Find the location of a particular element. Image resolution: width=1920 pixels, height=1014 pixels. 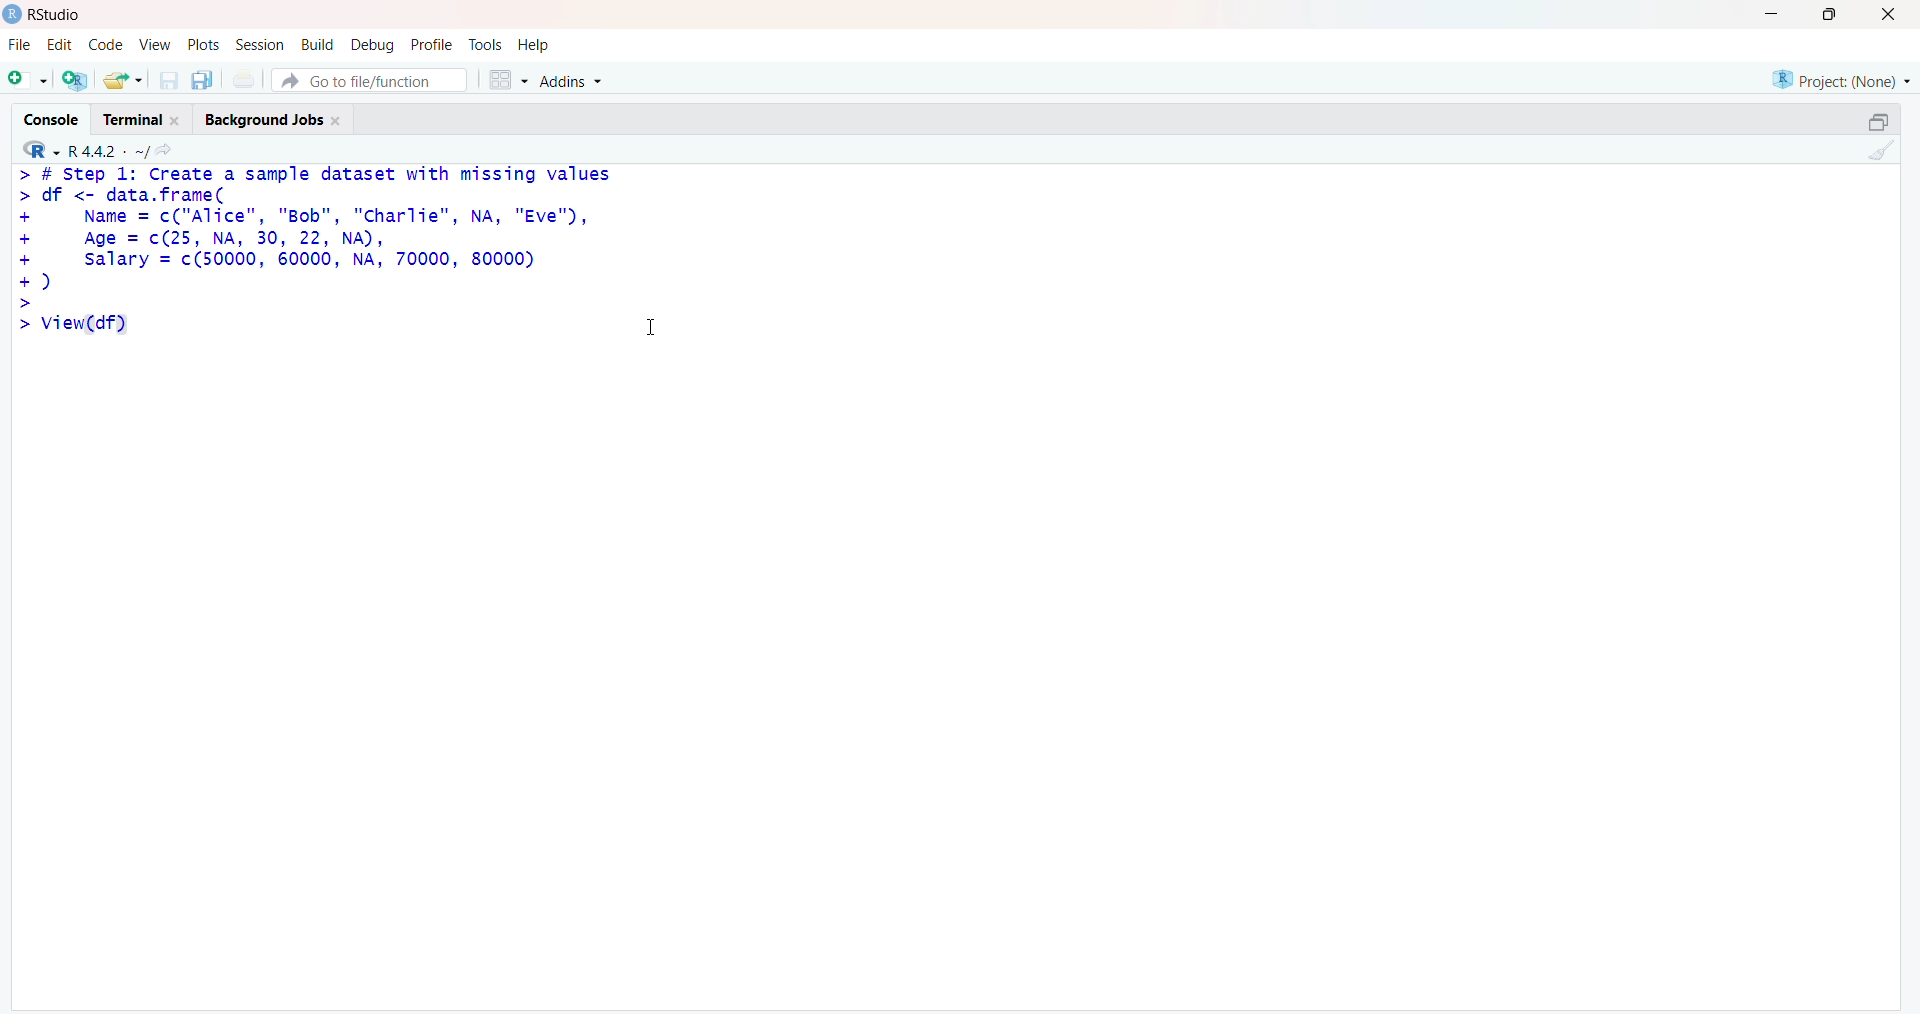

Maximize is located at coordinates (1882, 122).